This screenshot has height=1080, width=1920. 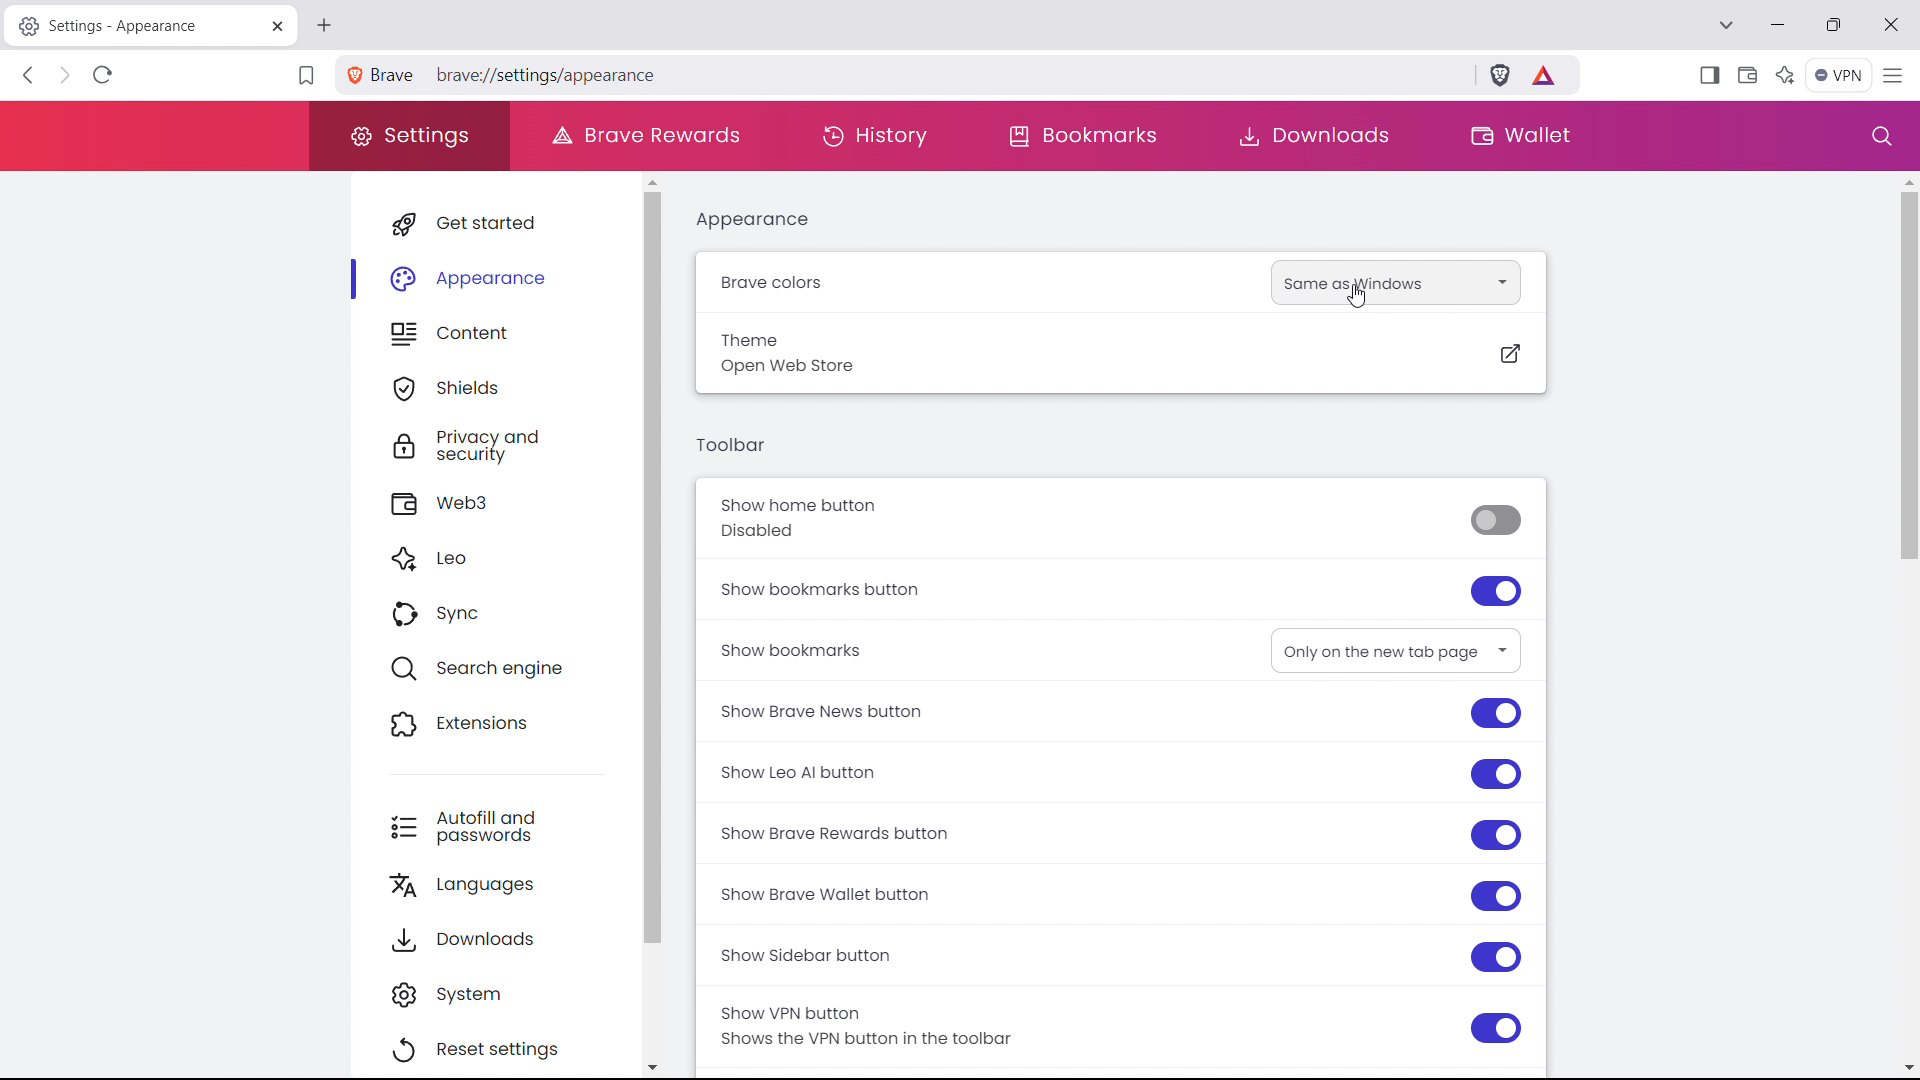 What do you see at coordinates (507, 613) in the screenshot?
I see `sync` at bounding box center [507, 613].